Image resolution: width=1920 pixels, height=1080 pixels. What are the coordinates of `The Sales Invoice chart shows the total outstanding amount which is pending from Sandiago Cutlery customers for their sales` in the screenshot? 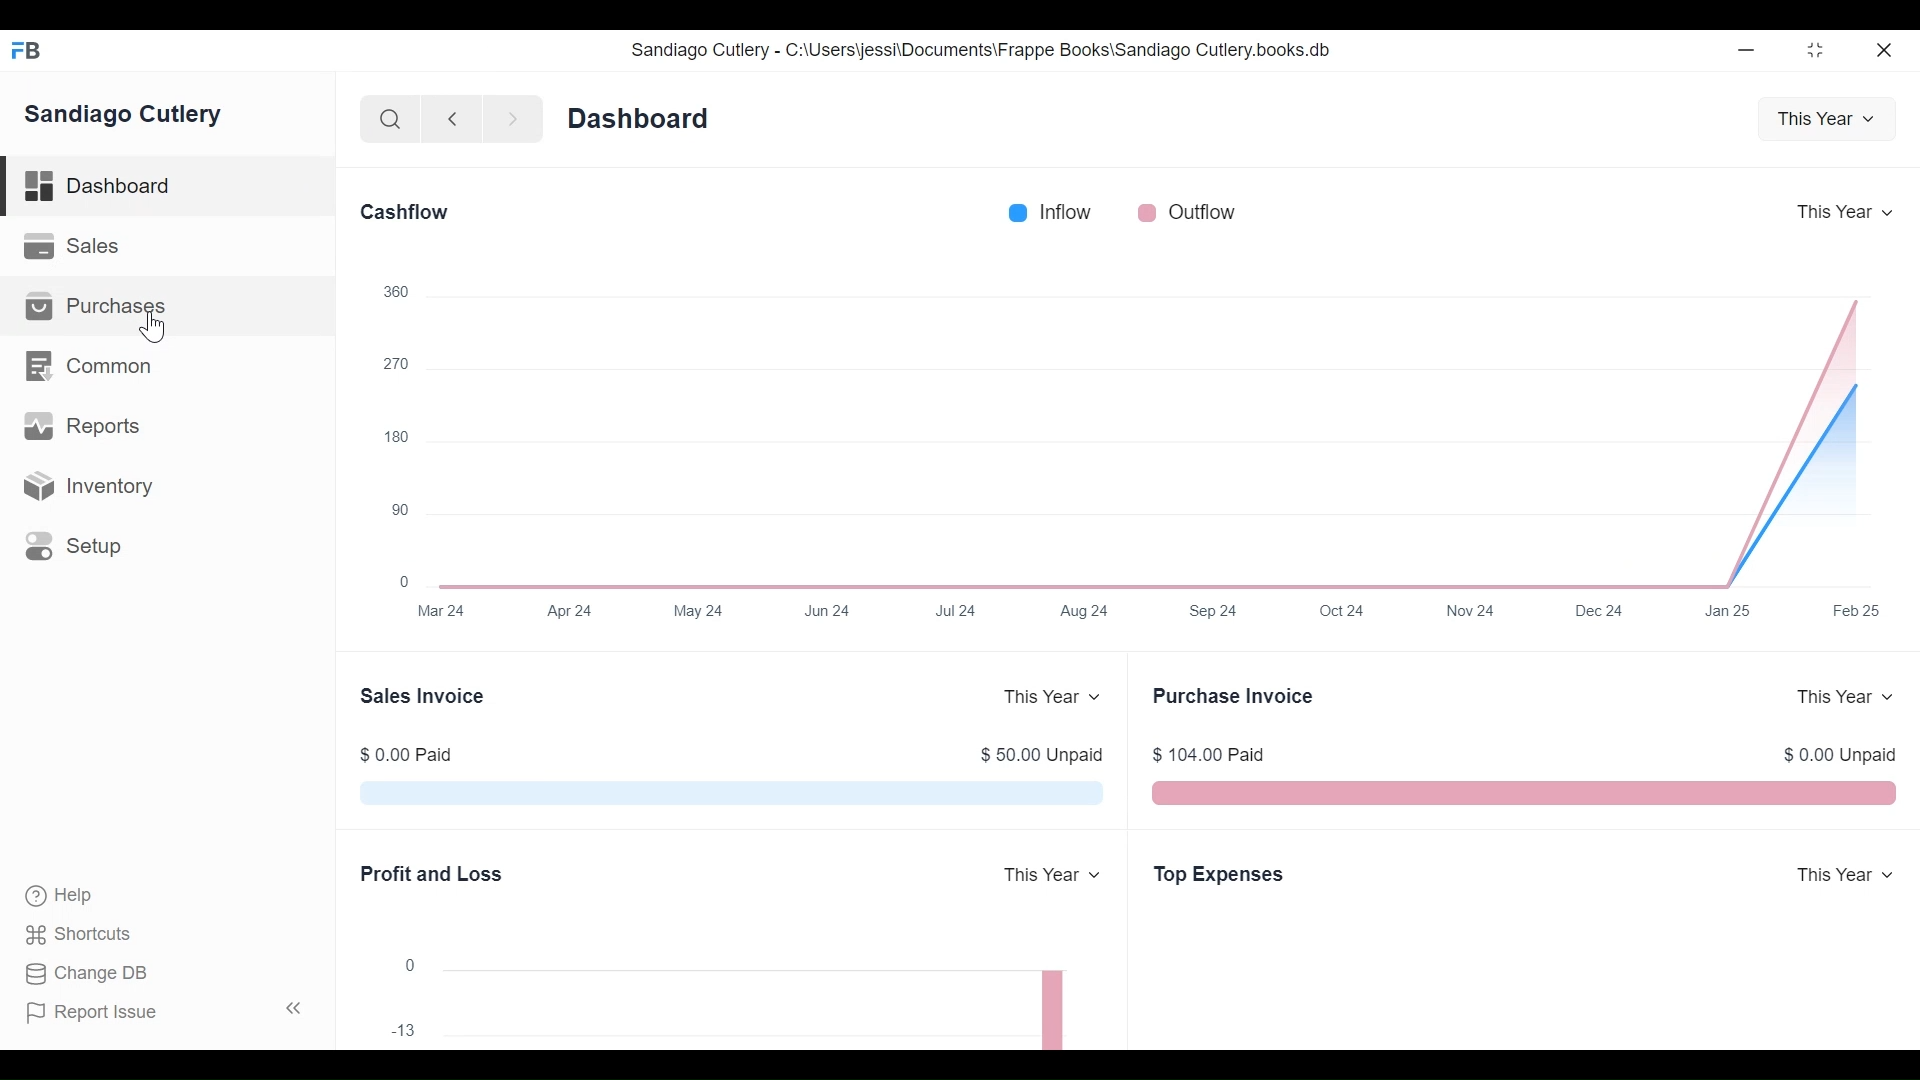 It's located at (730, 794).